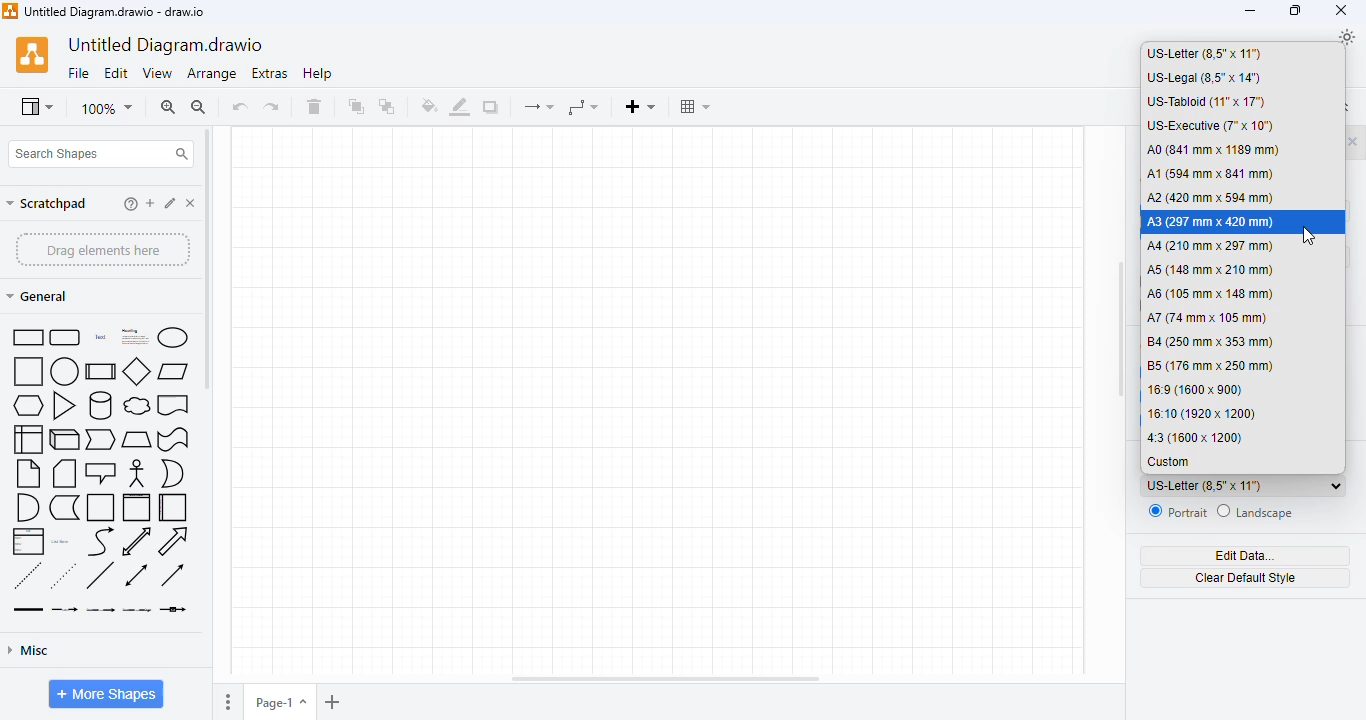  I want to click on square, so click(28, 371).